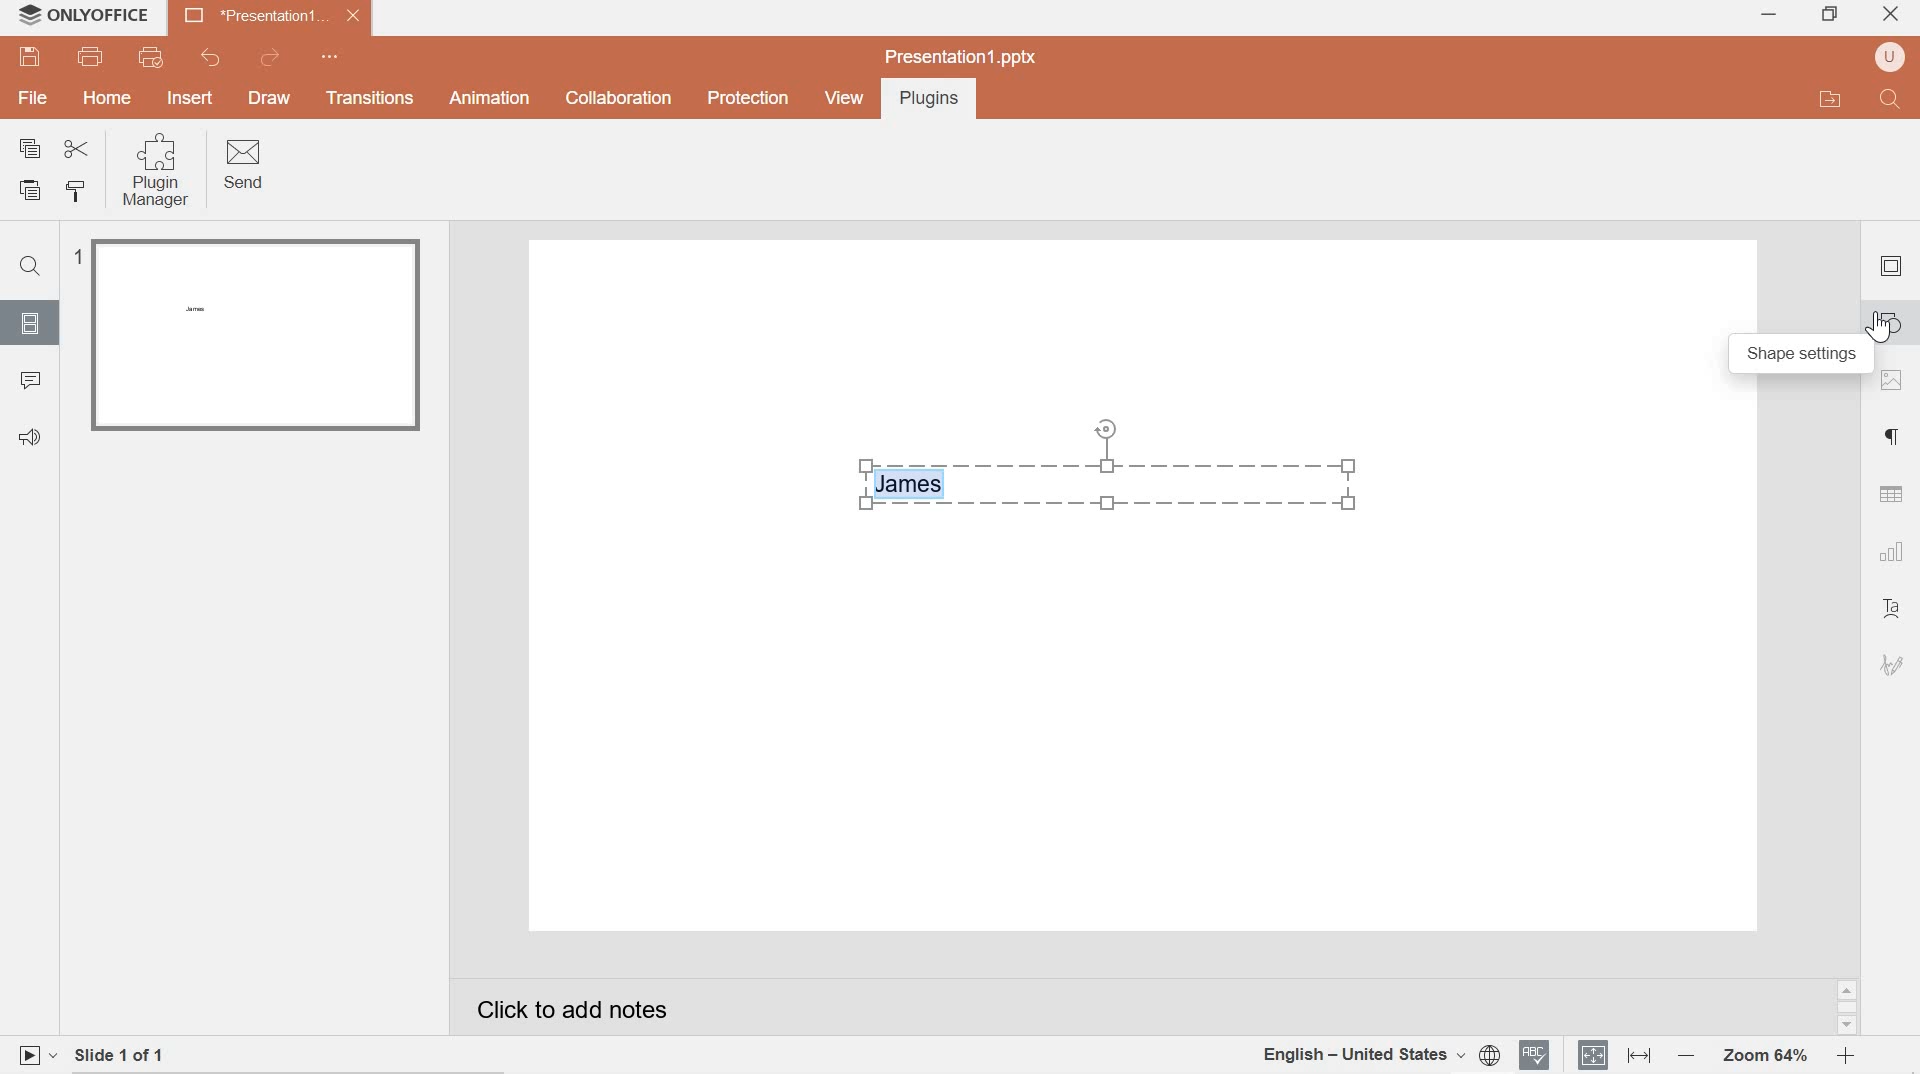 The image size is (1920, 1074). I want to click on open file application, so click(1828, 99).